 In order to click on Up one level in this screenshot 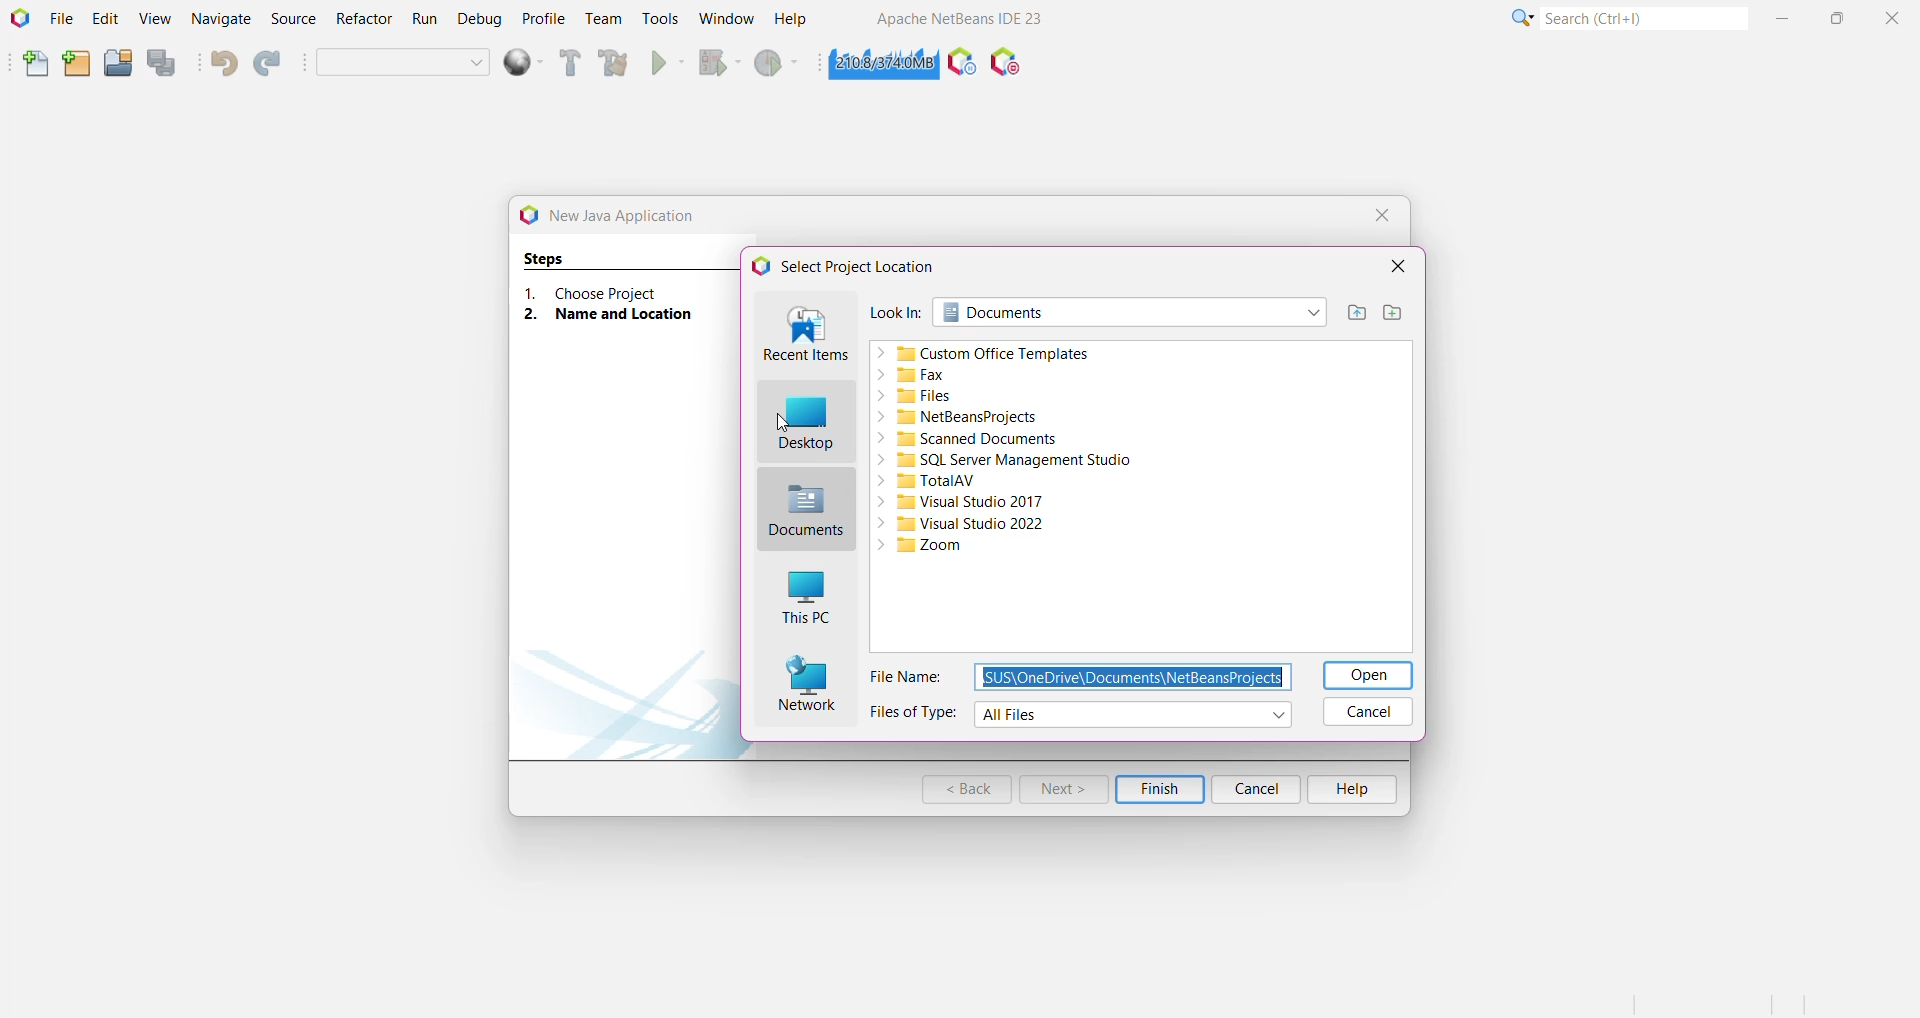, I will do `click(1353, 314)`.